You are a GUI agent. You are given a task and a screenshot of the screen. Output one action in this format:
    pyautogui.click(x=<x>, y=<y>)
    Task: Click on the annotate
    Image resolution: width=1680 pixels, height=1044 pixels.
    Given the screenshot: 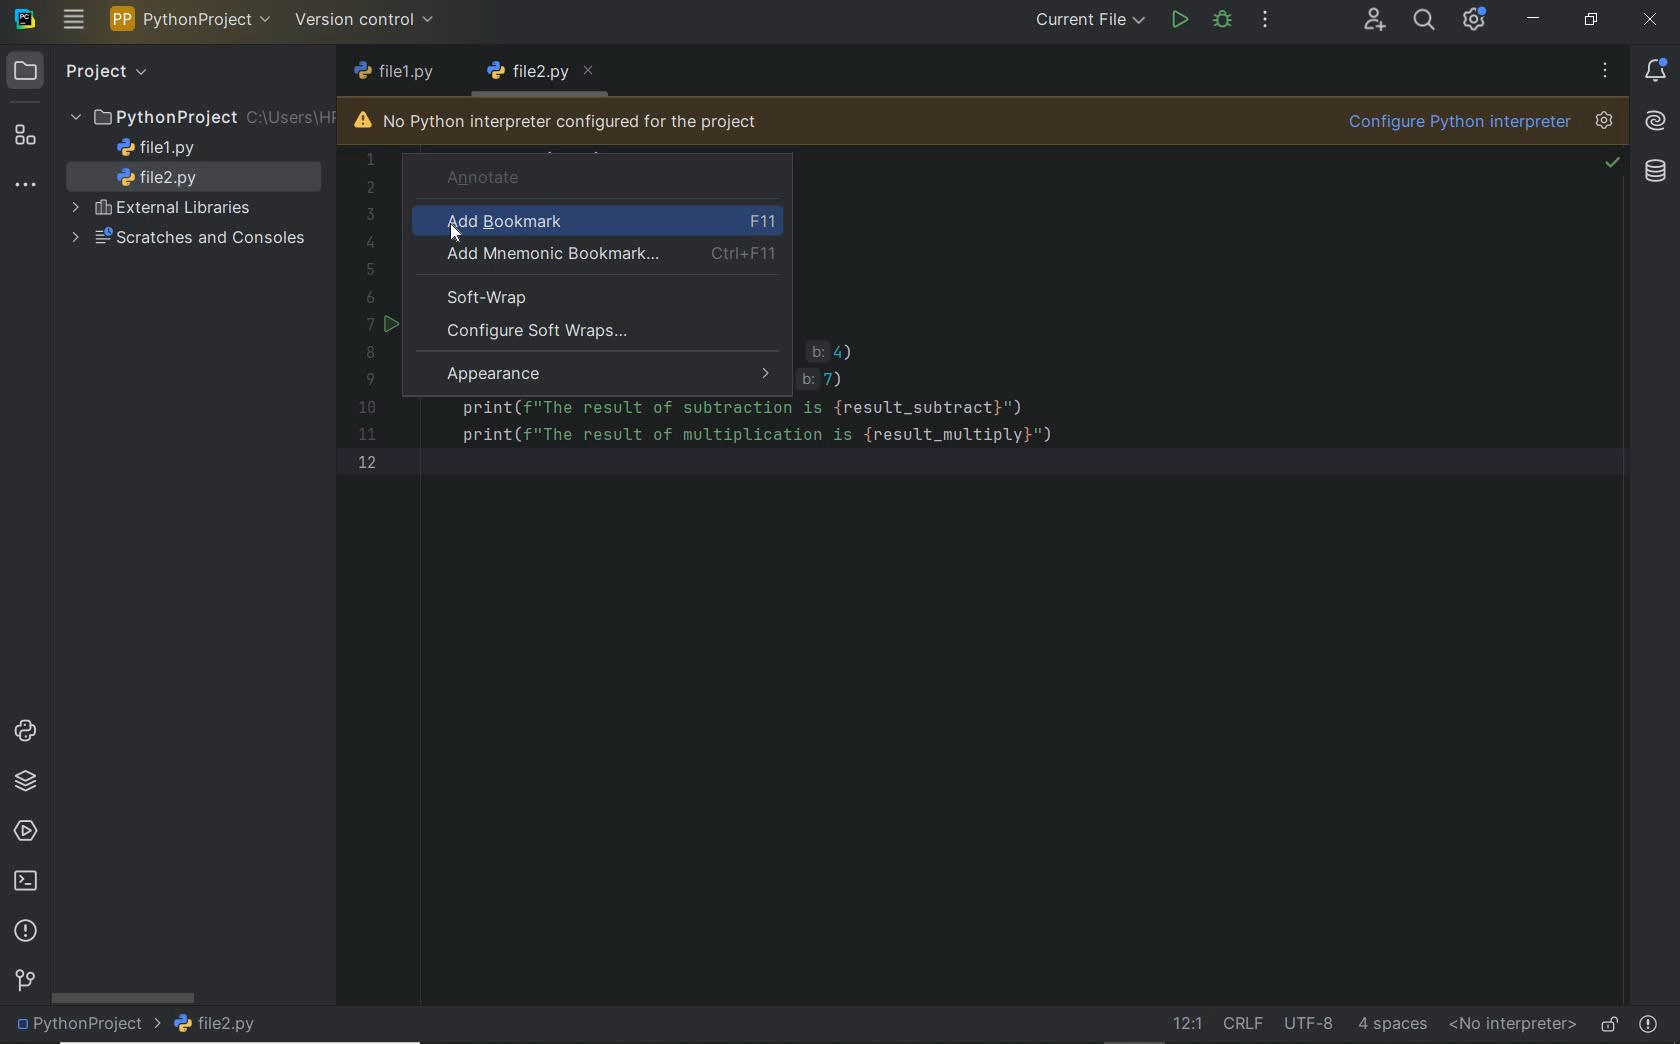 What is the action you would take?
    pyautogui.click(x=584, y=177)
    